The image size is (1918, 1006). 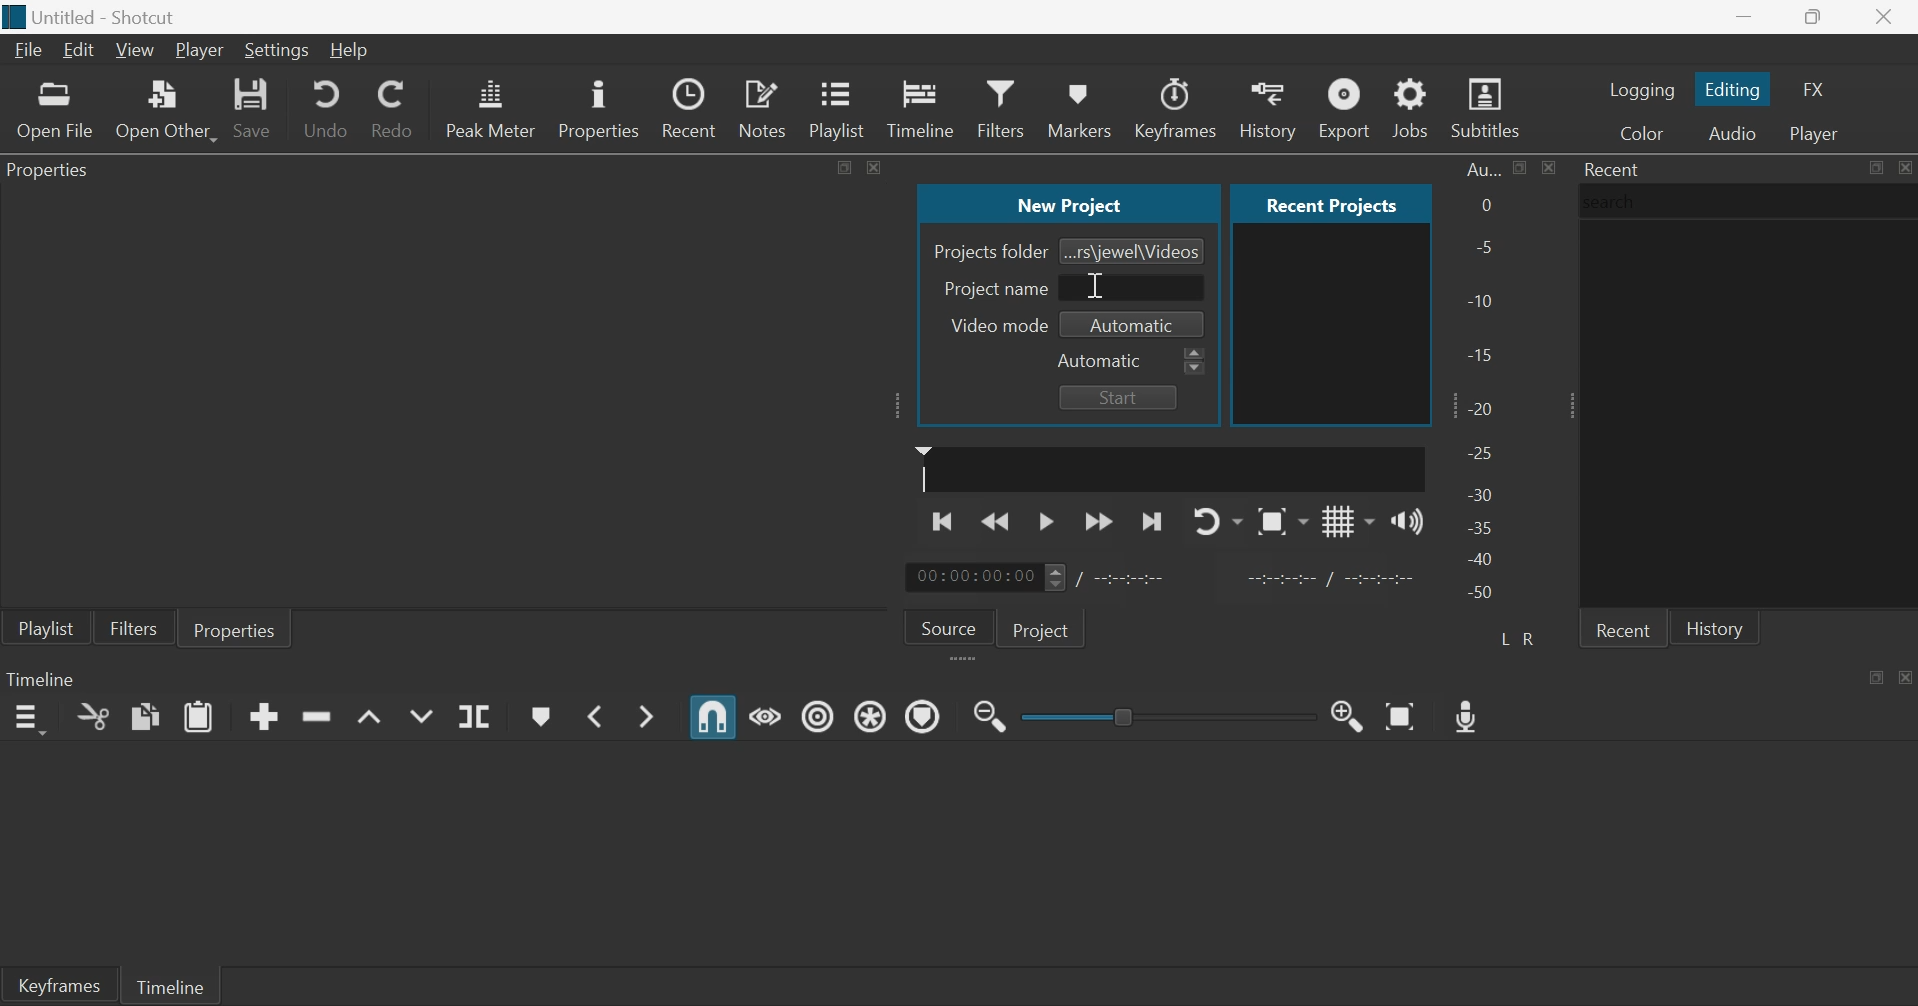 I want to click on create/edit marker, so click(x=540, y=717).